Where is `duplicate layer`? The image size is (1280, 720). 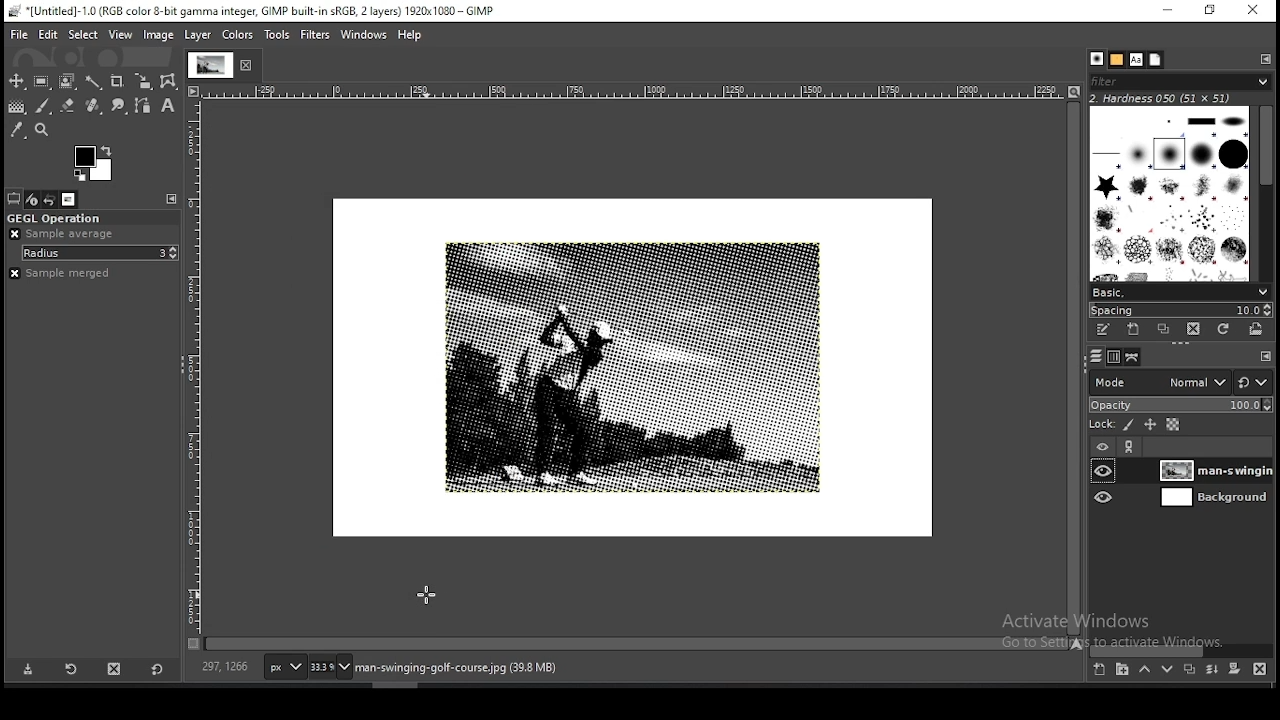 duplicate layer is located at coordinates (1190, 668).